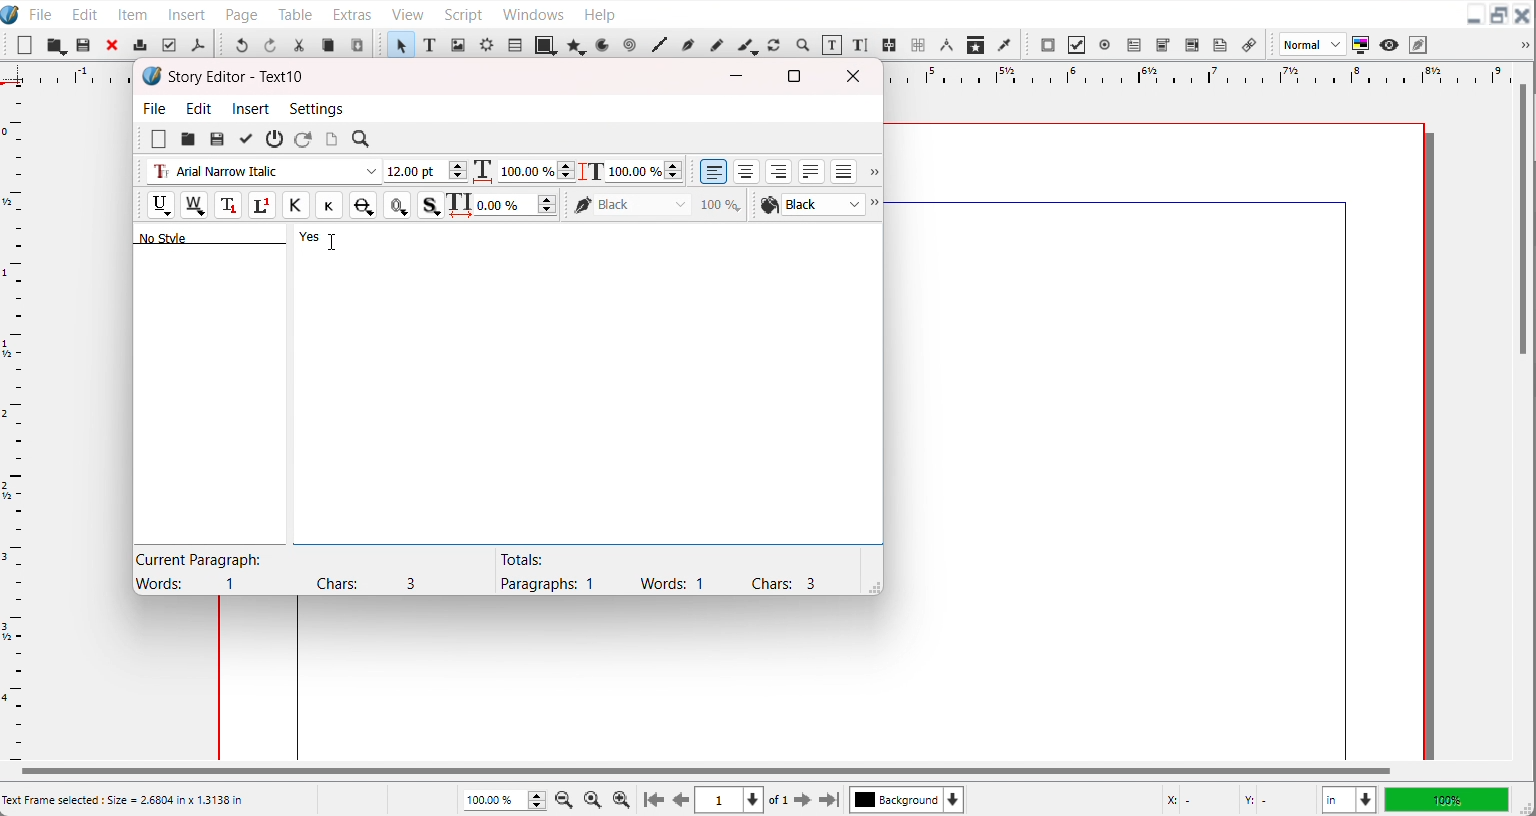 Image resolution: width=1536 pixels, height=816 pixels. Describe the element at coordinates (1193, 45) in the screenshot. I see `PDF List box` at that location.